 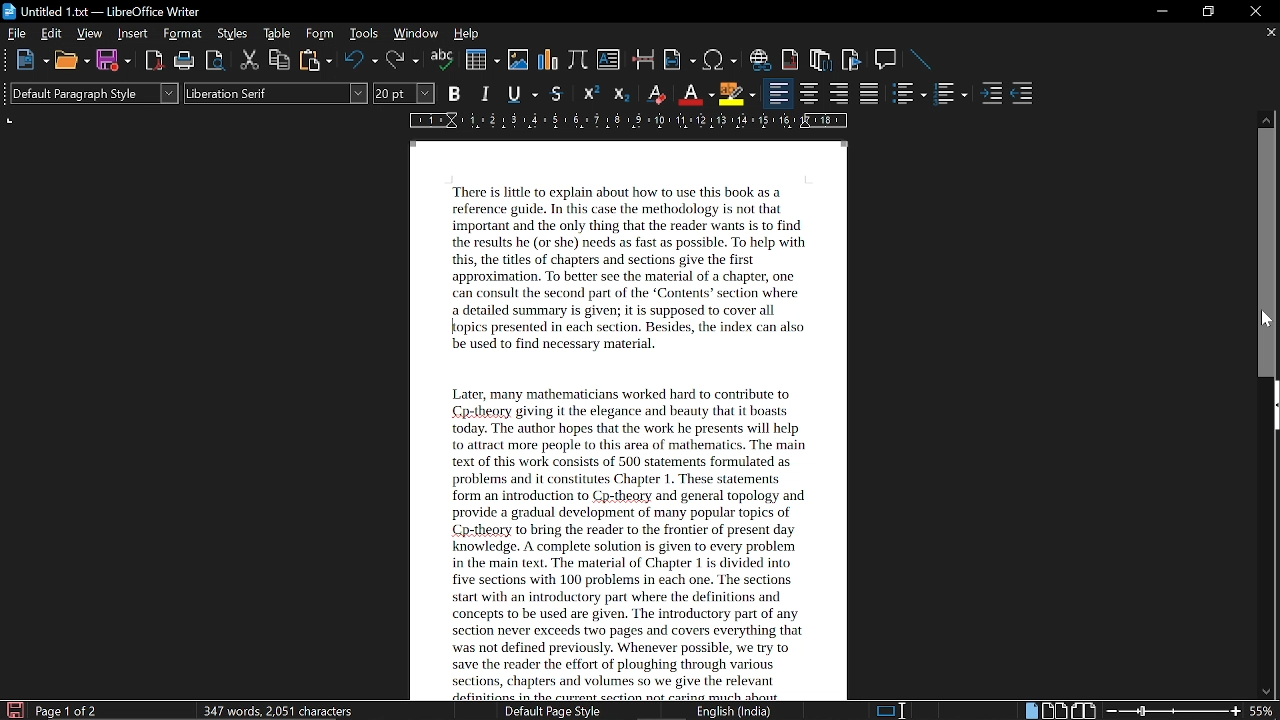 I want to click on minimize, so click(x=1162, y=12).